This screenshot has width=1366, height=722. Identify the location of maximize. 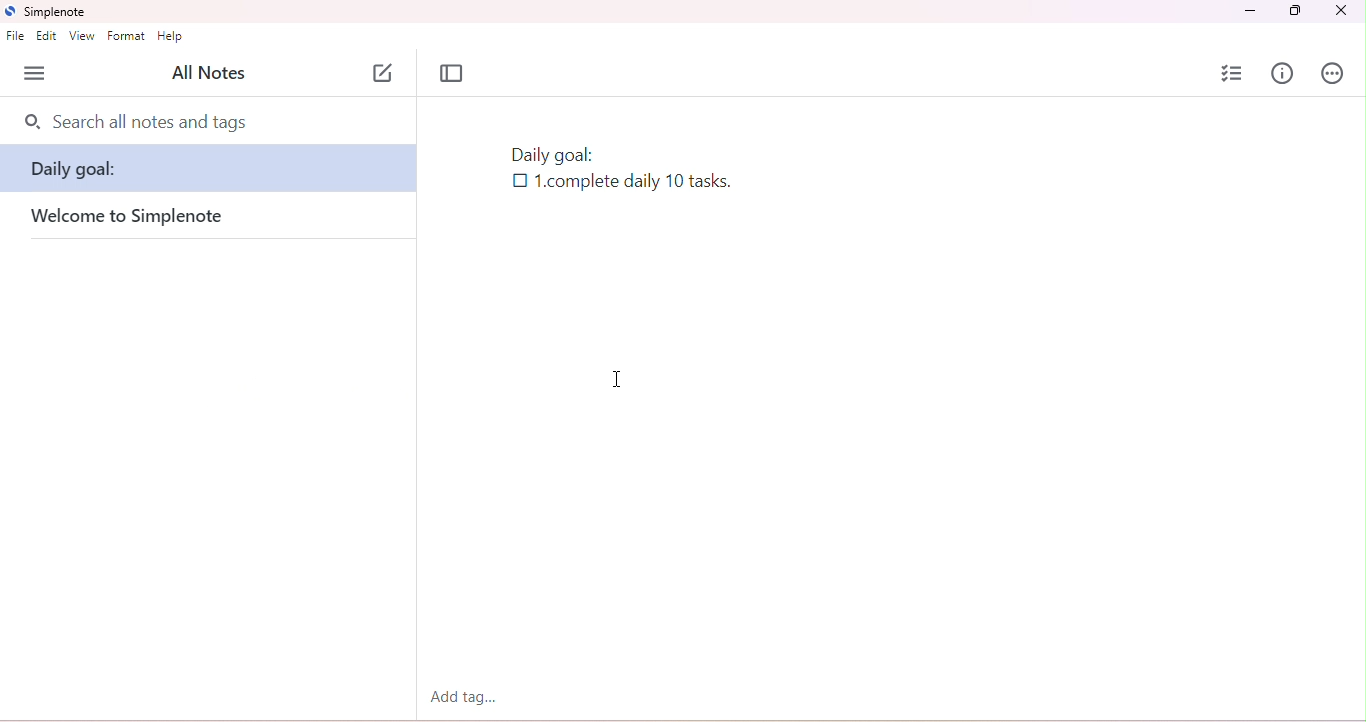
(1293, 11).